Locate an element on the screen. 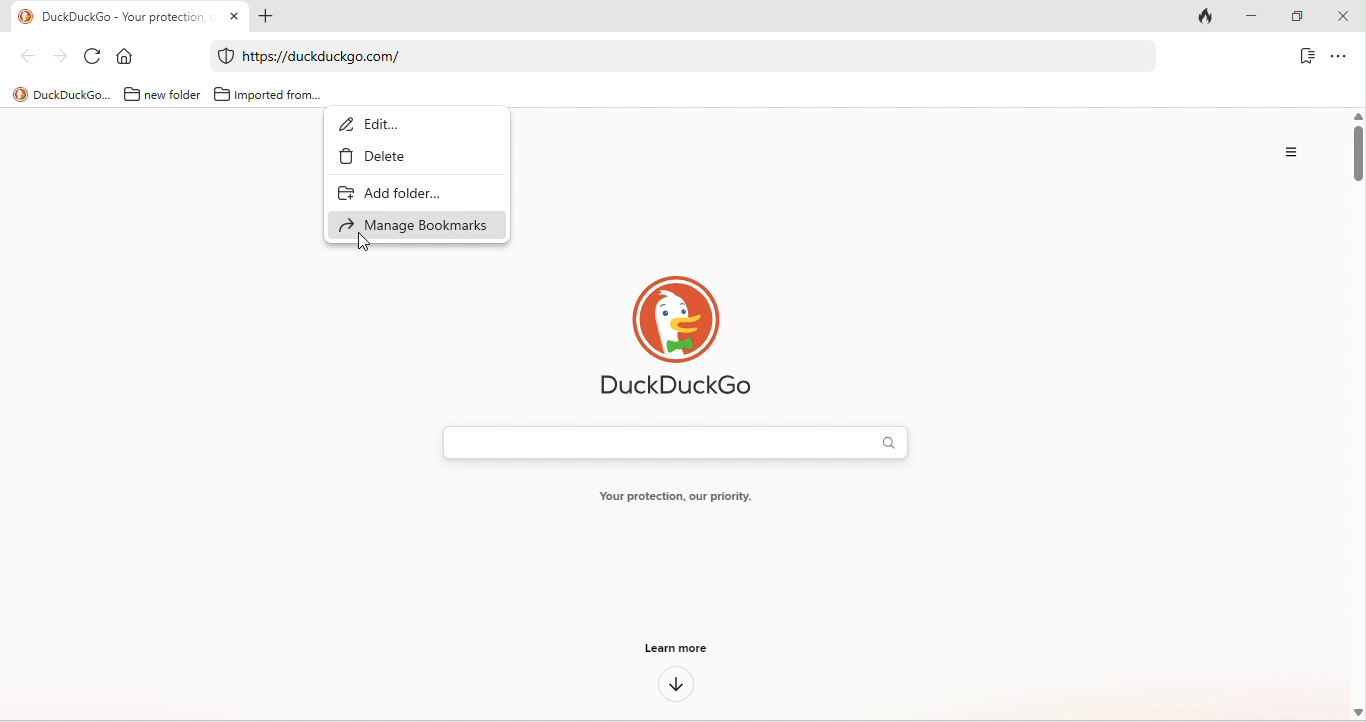 The height and width of the screenshot is (722, 1366). maximize is located at coordinates (1301, 17).